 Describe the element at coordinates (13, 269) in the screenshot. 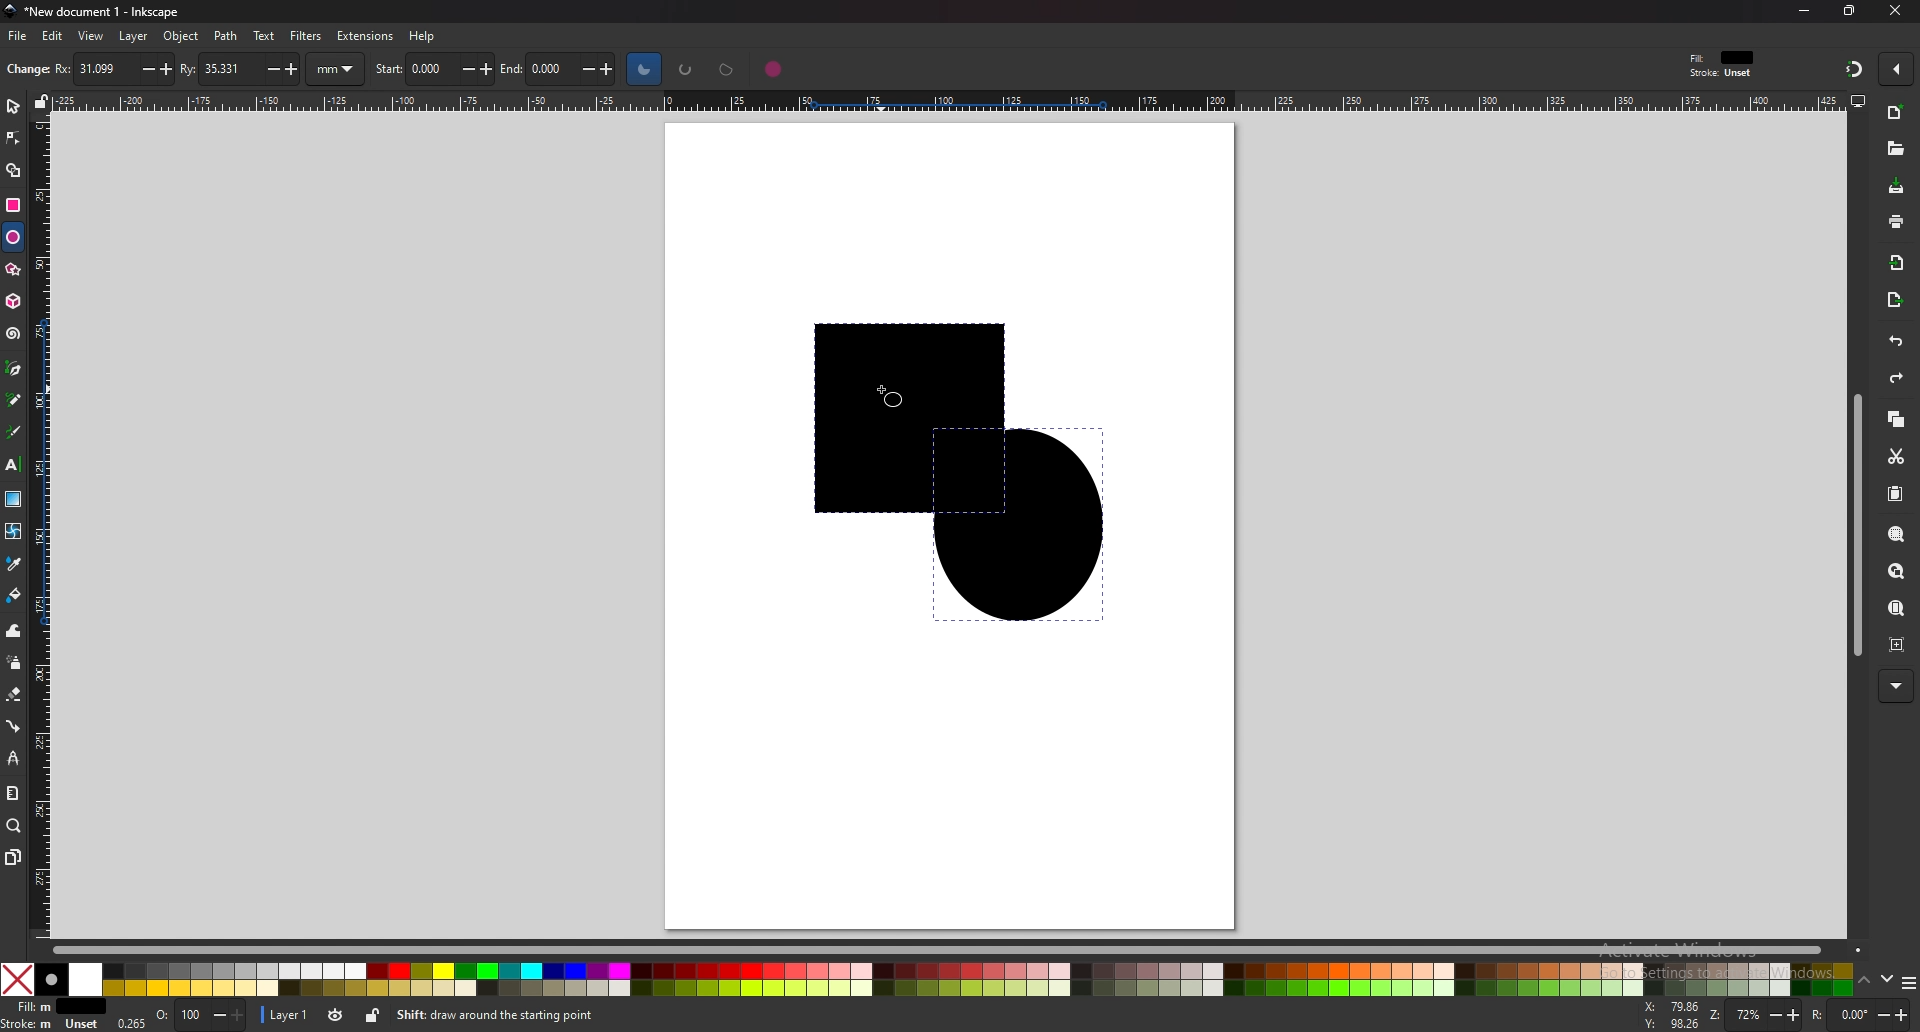

I see `star` at that location.